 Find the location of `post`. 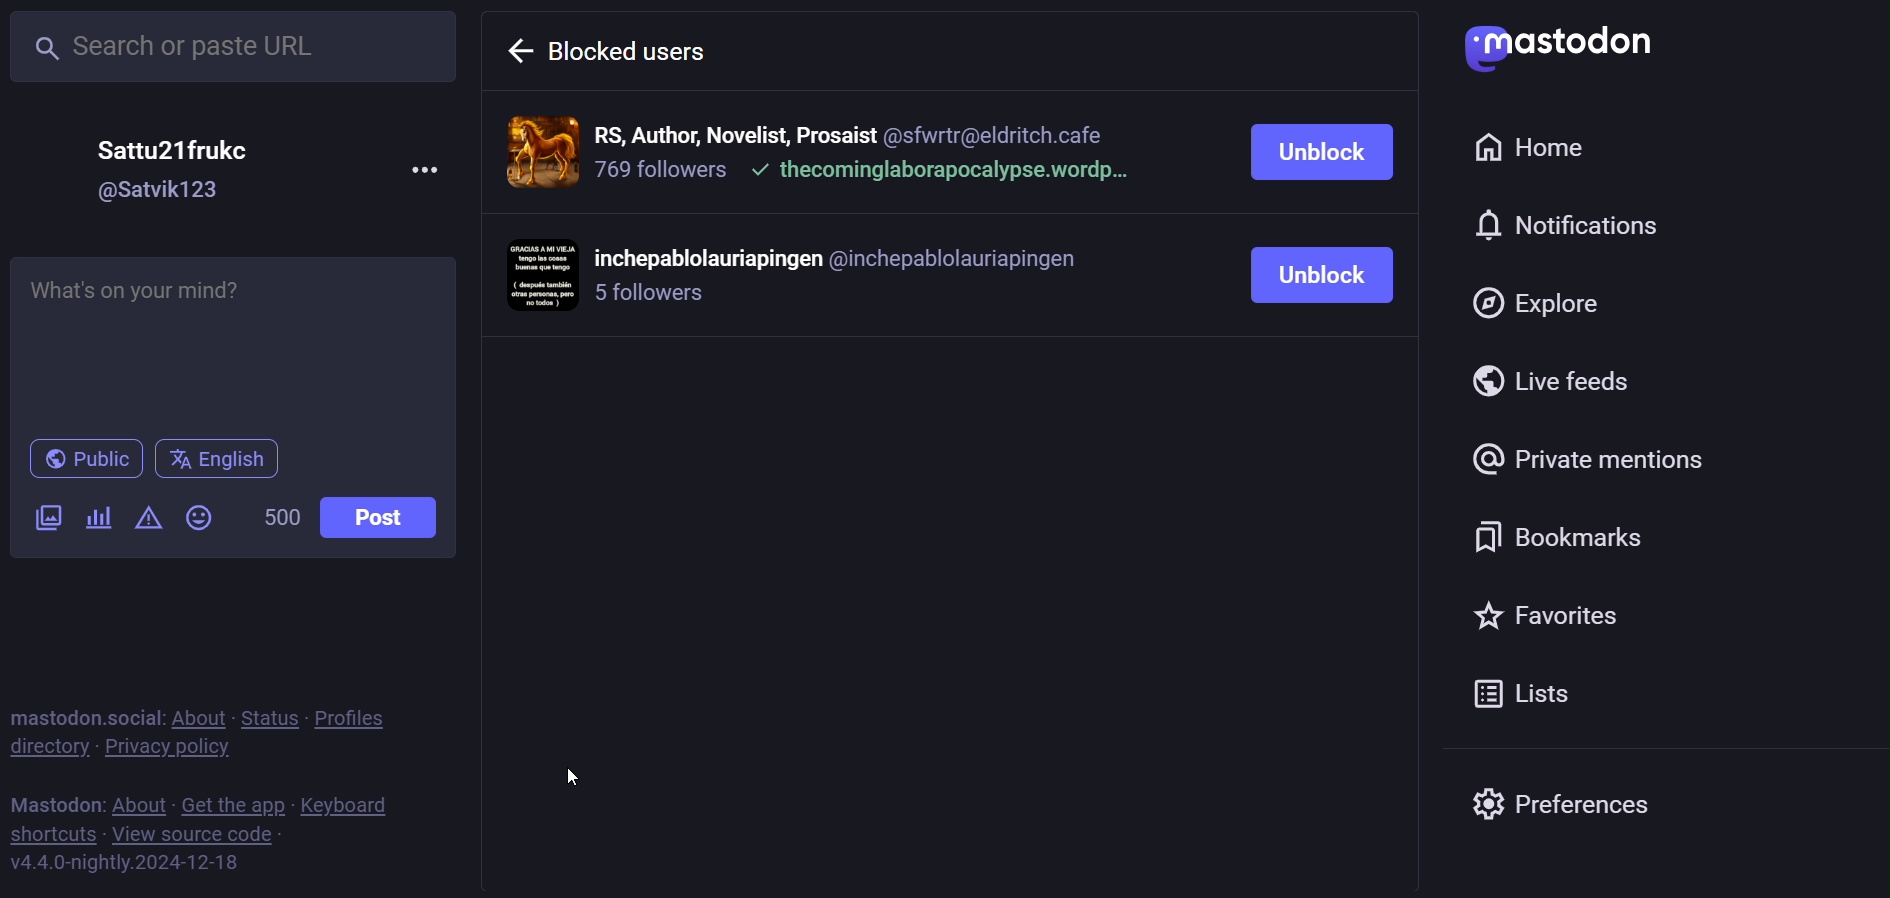

post is located at coordinates (378, 518).